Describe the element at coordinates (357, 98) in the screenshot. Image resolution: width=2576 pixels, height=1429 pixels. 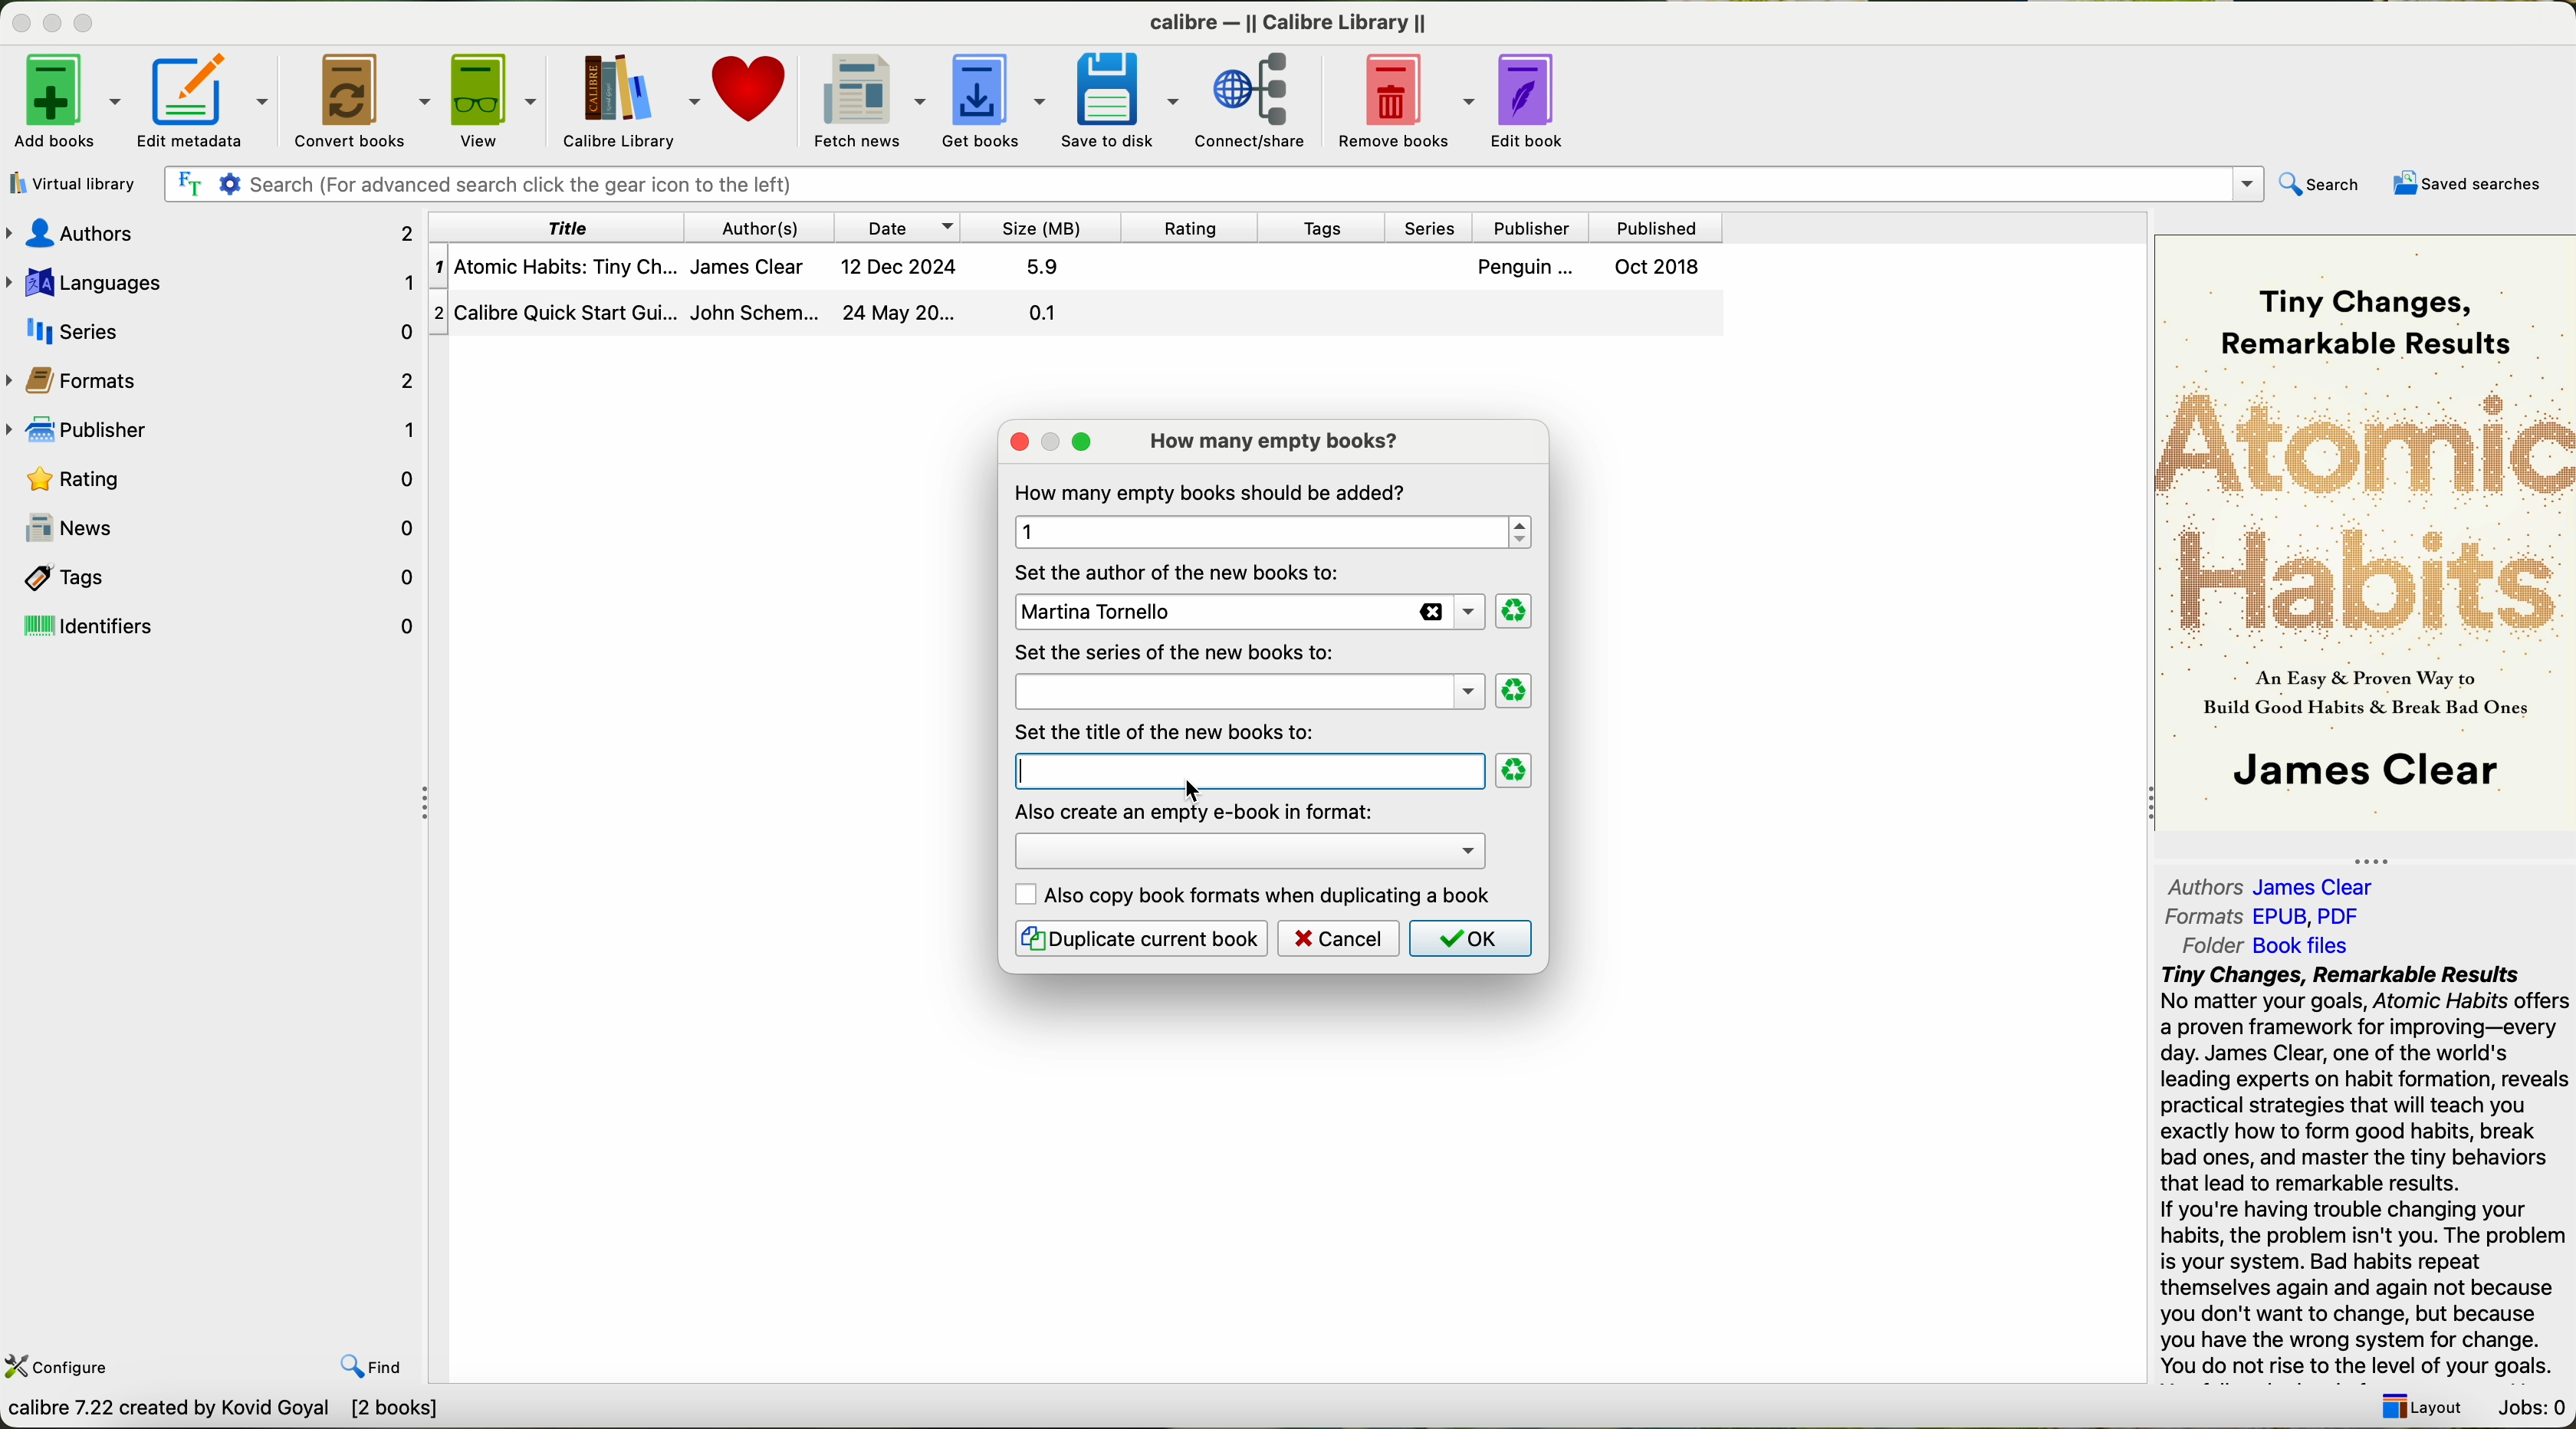
I see `convert books` at that location.